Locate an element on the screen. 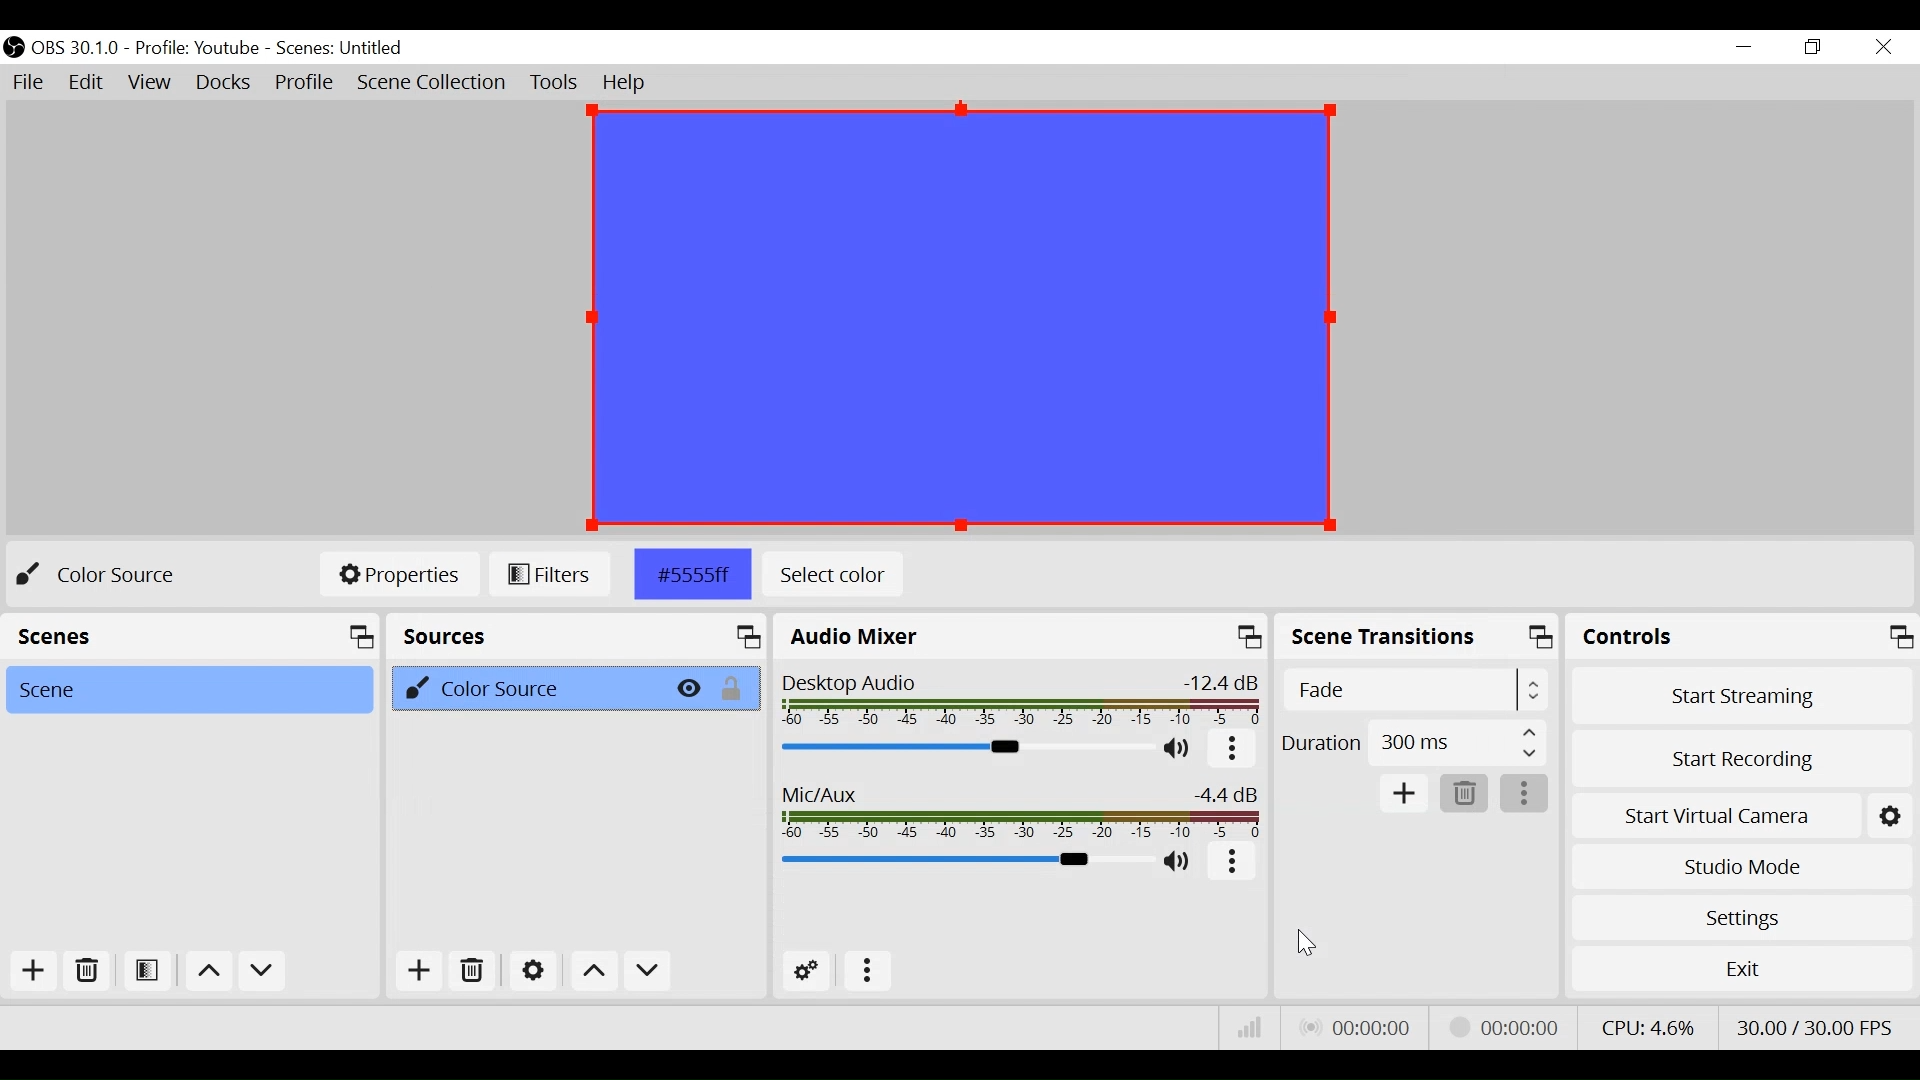 The width and height of the screenshot is (1920, 1080). Tools is located at coordinates (551, 82).